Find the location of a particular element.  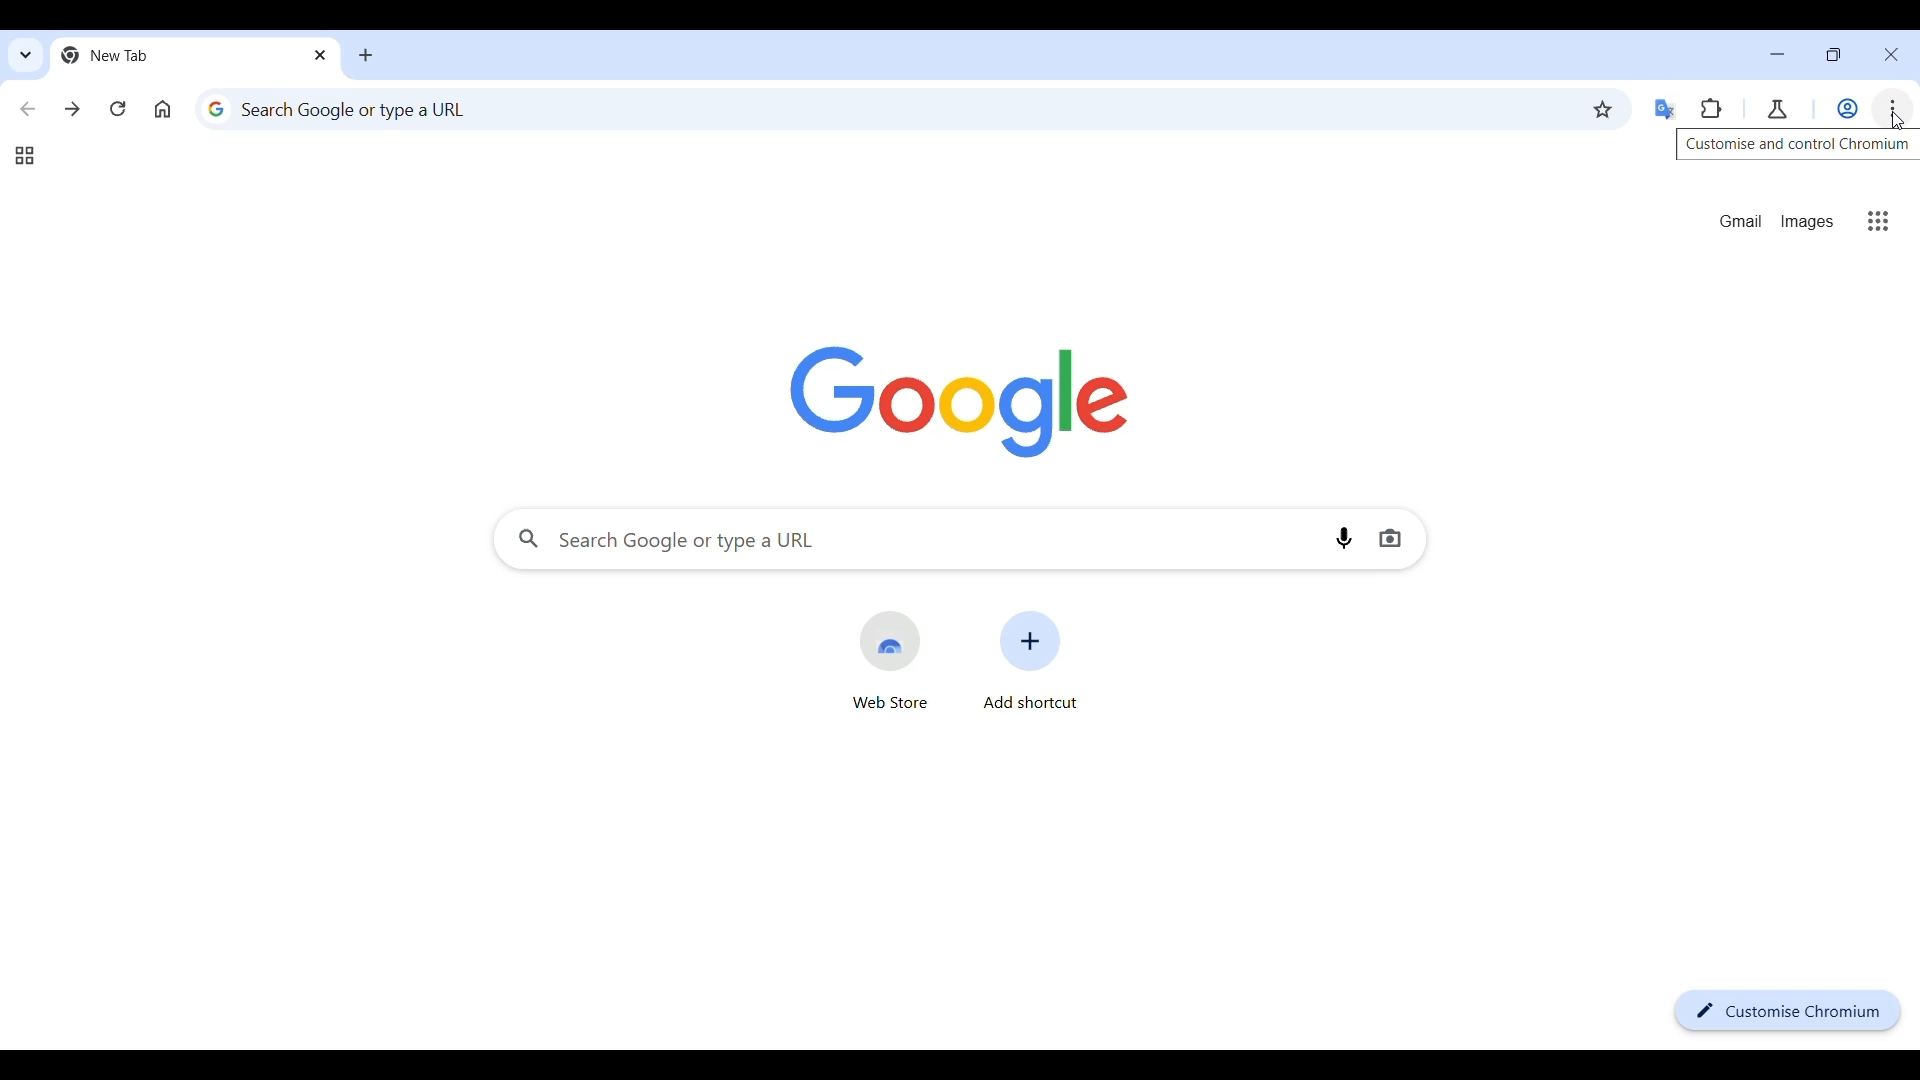

Google apps is located at coordinates (1879, 221).